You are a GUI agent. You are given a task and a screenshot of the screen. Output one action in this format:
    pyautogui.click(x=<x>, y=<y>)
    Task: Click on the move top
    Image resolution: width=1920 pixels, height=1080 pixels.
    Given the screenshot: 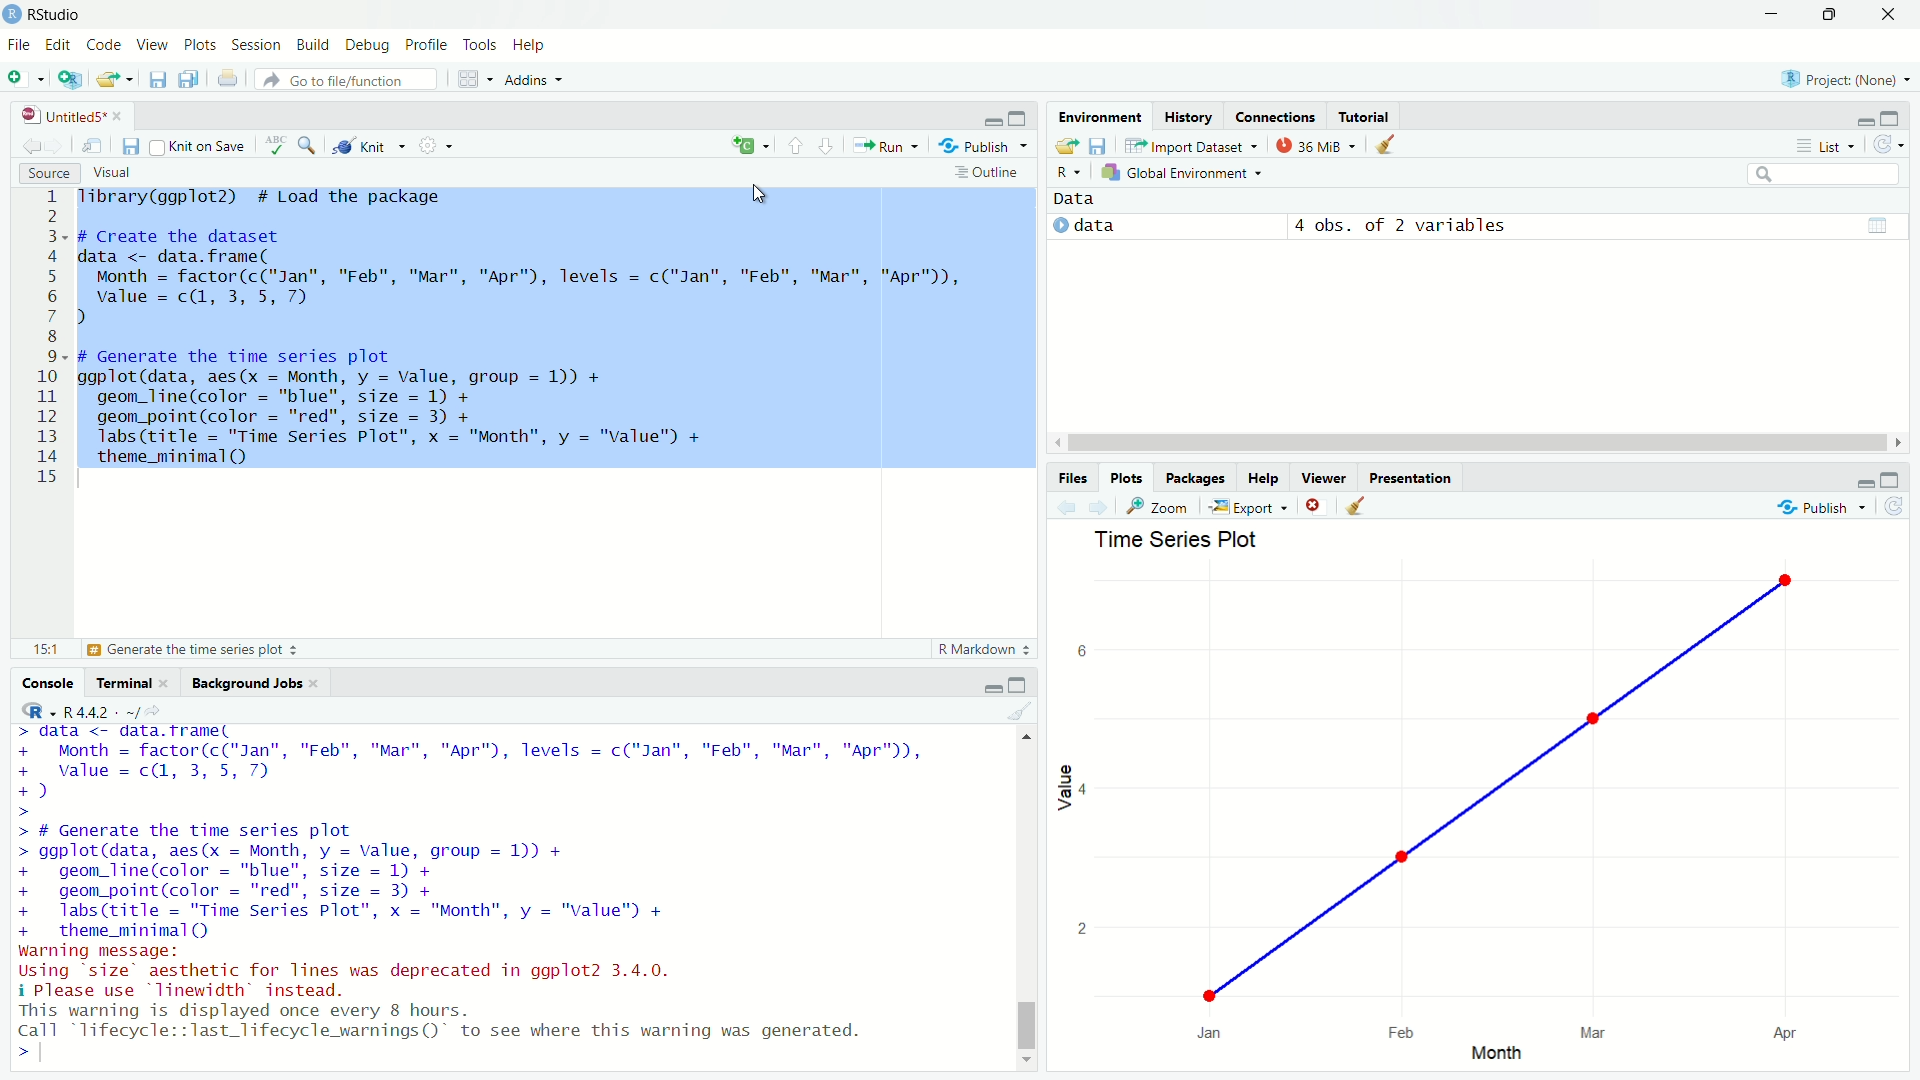 What is the action you would take?
    pyautogui.click(x=1022, y=739)
    